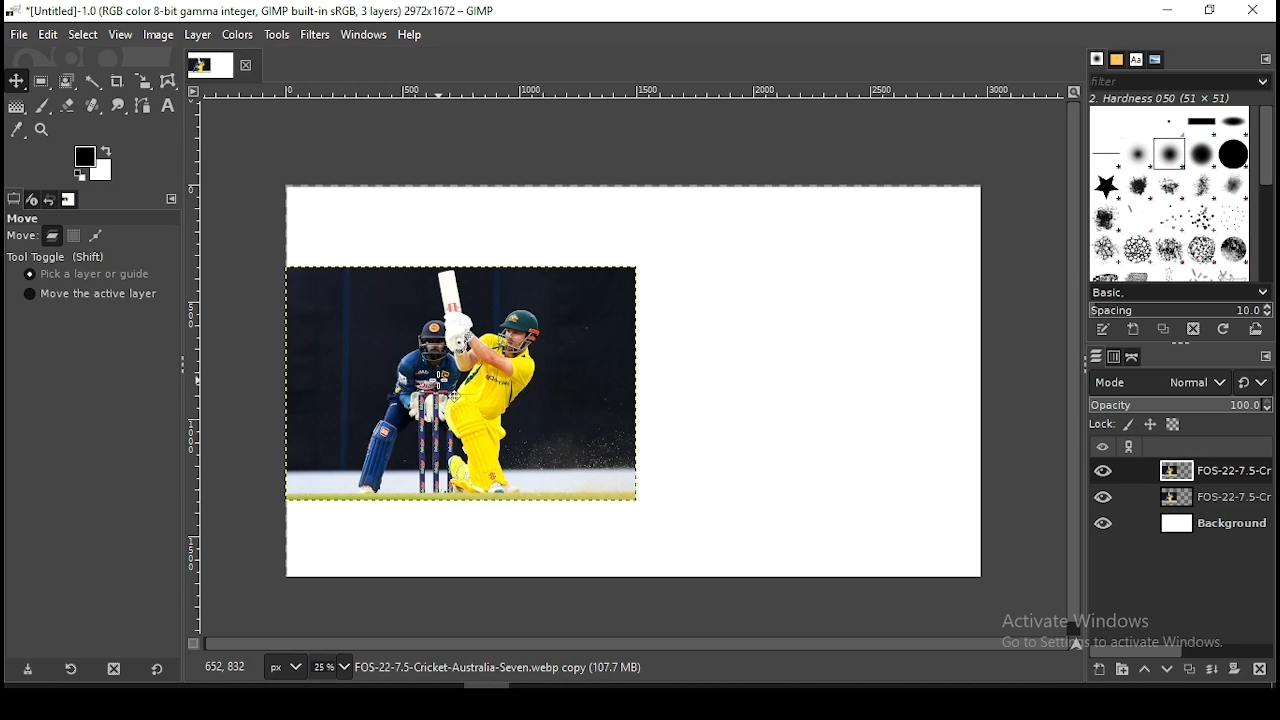  What do you see at coordinates (1267, 190) in the screenshot?
I see `Scroll bar` at bounding box center [1267, 190].